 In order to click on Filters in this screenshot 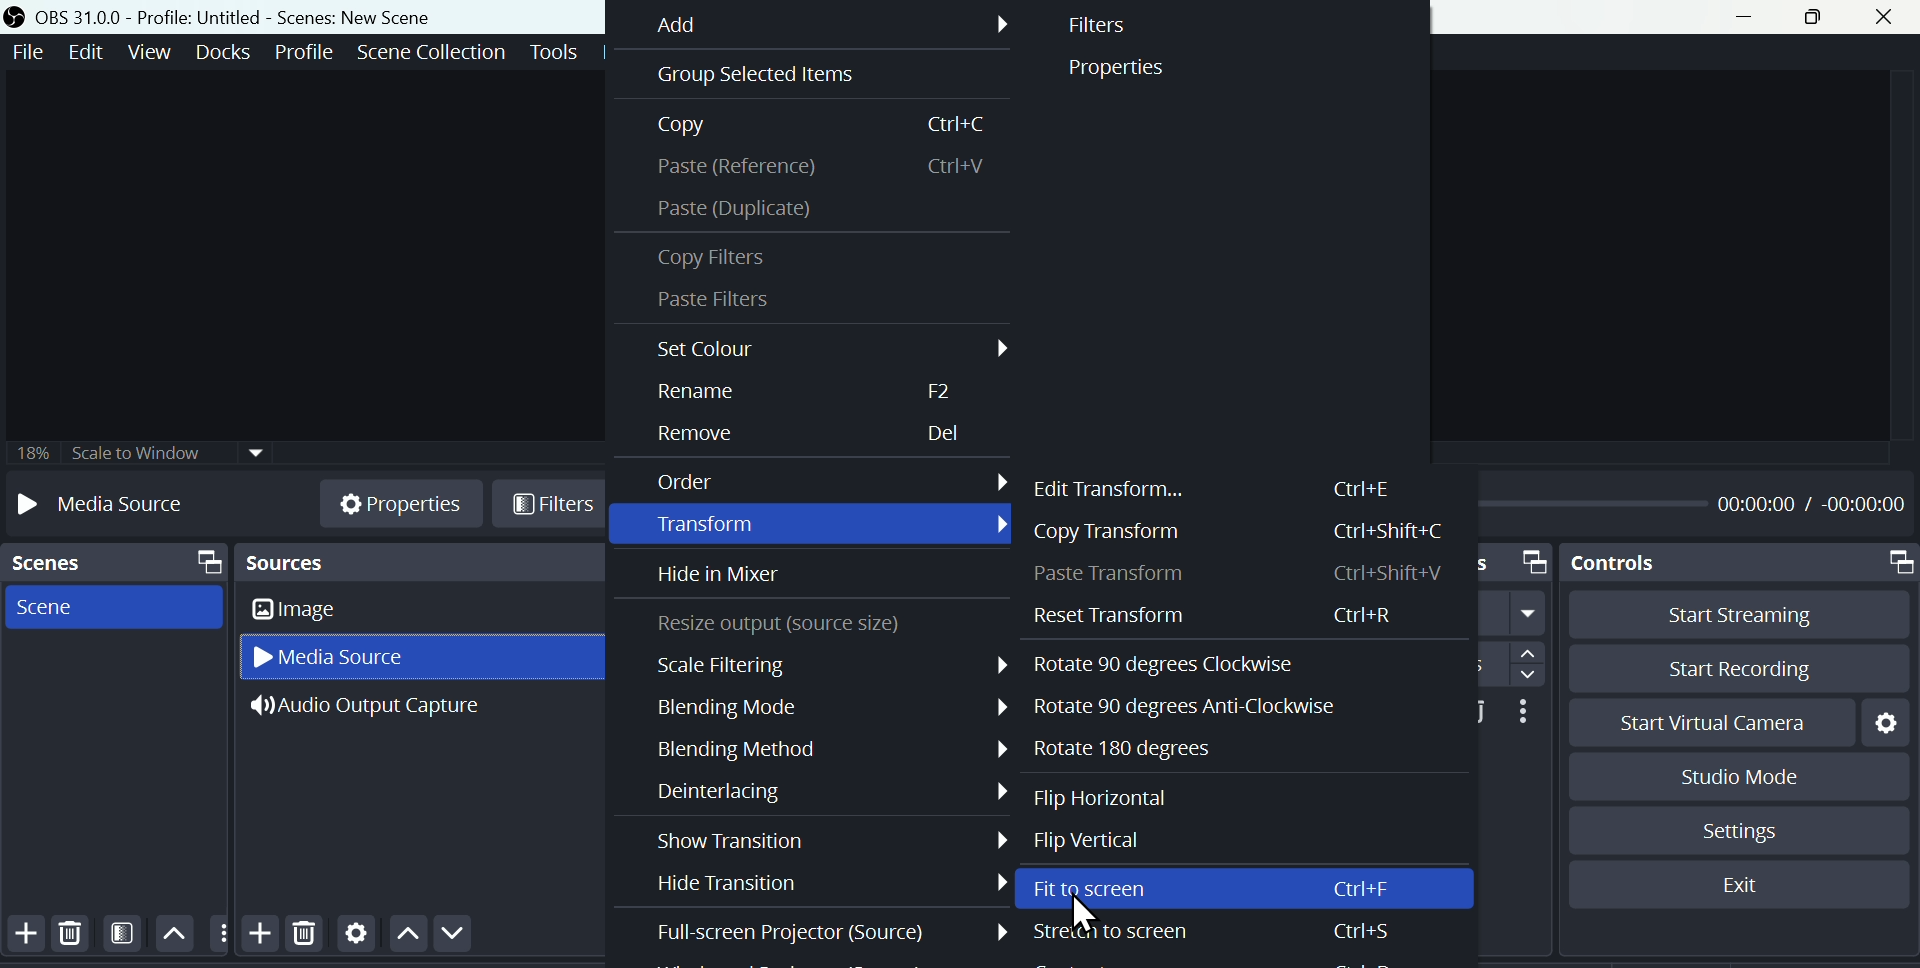, I will do `click(550, 506)`.